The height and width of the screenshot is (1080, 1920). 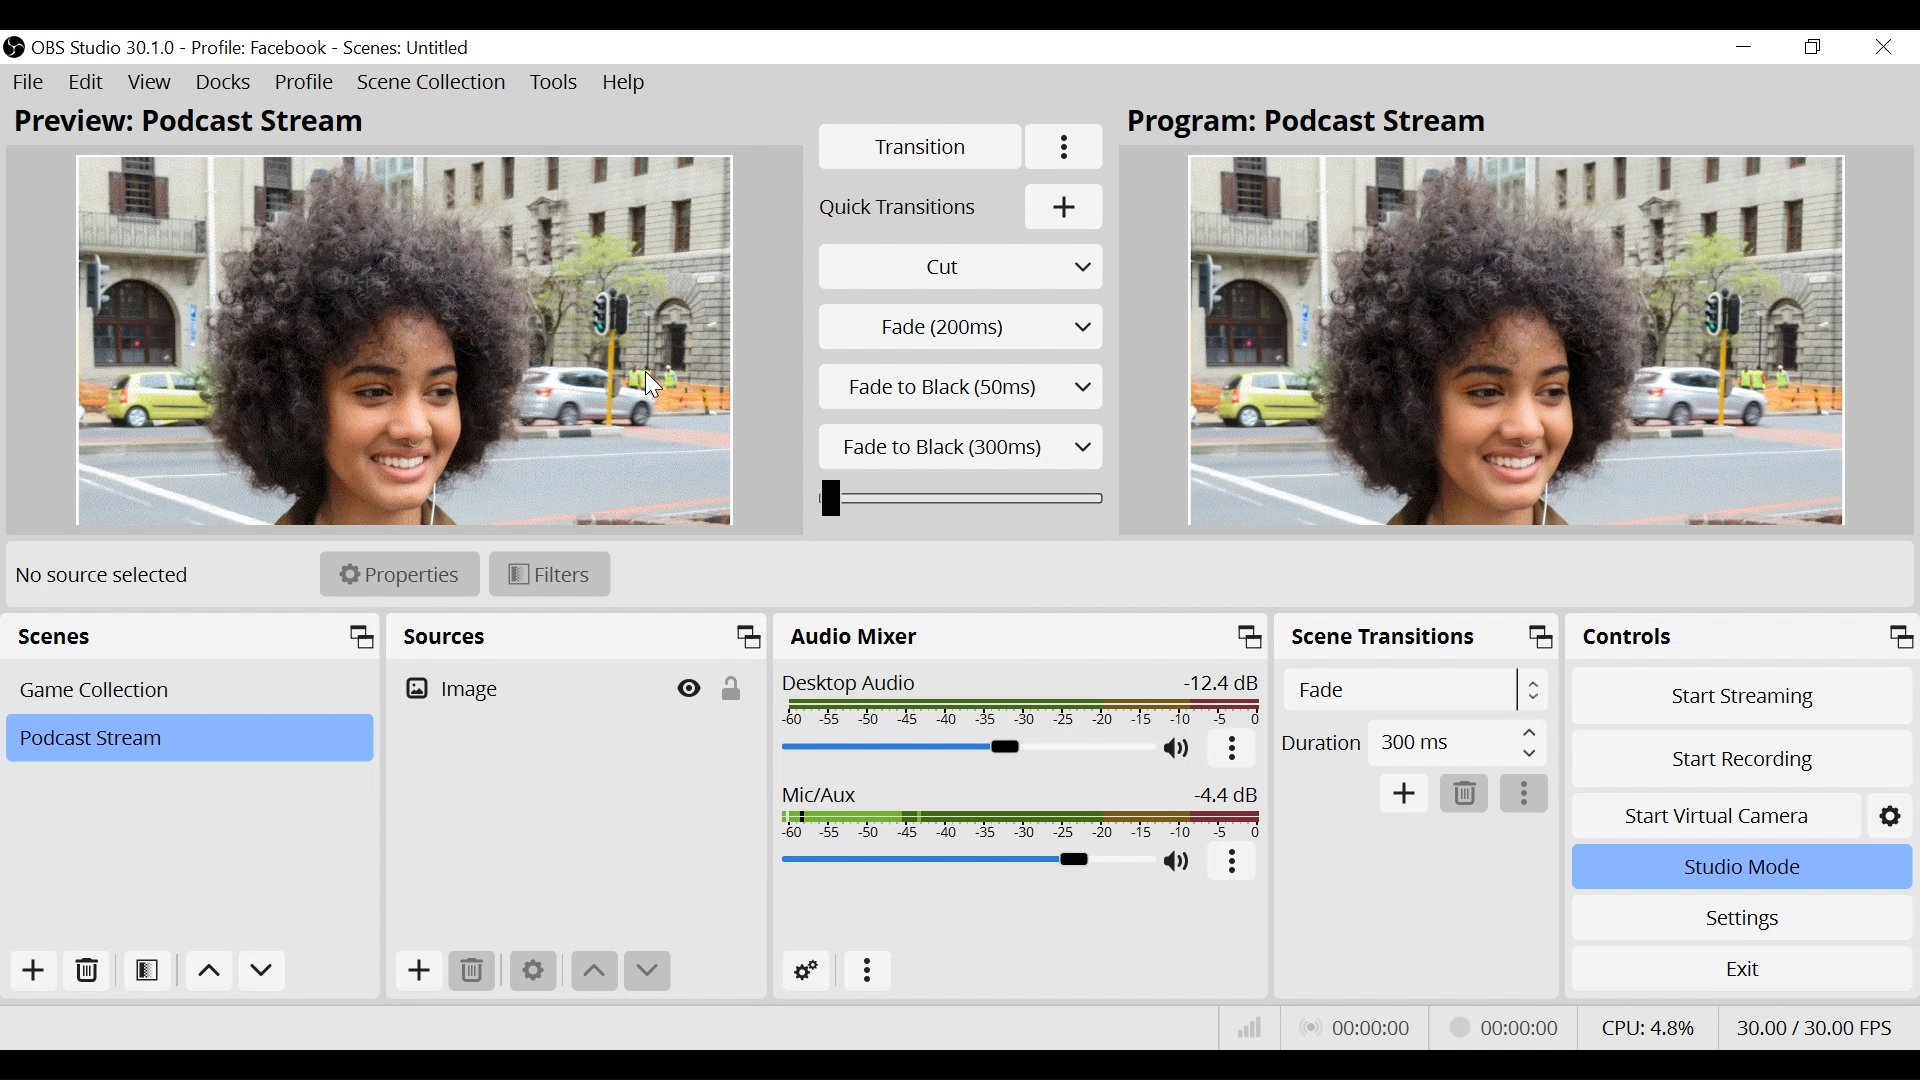 What do you see at coordinates (147, 971) in the screenshot?
I see `Open Scene Filter` at bounding box center [147, 971].